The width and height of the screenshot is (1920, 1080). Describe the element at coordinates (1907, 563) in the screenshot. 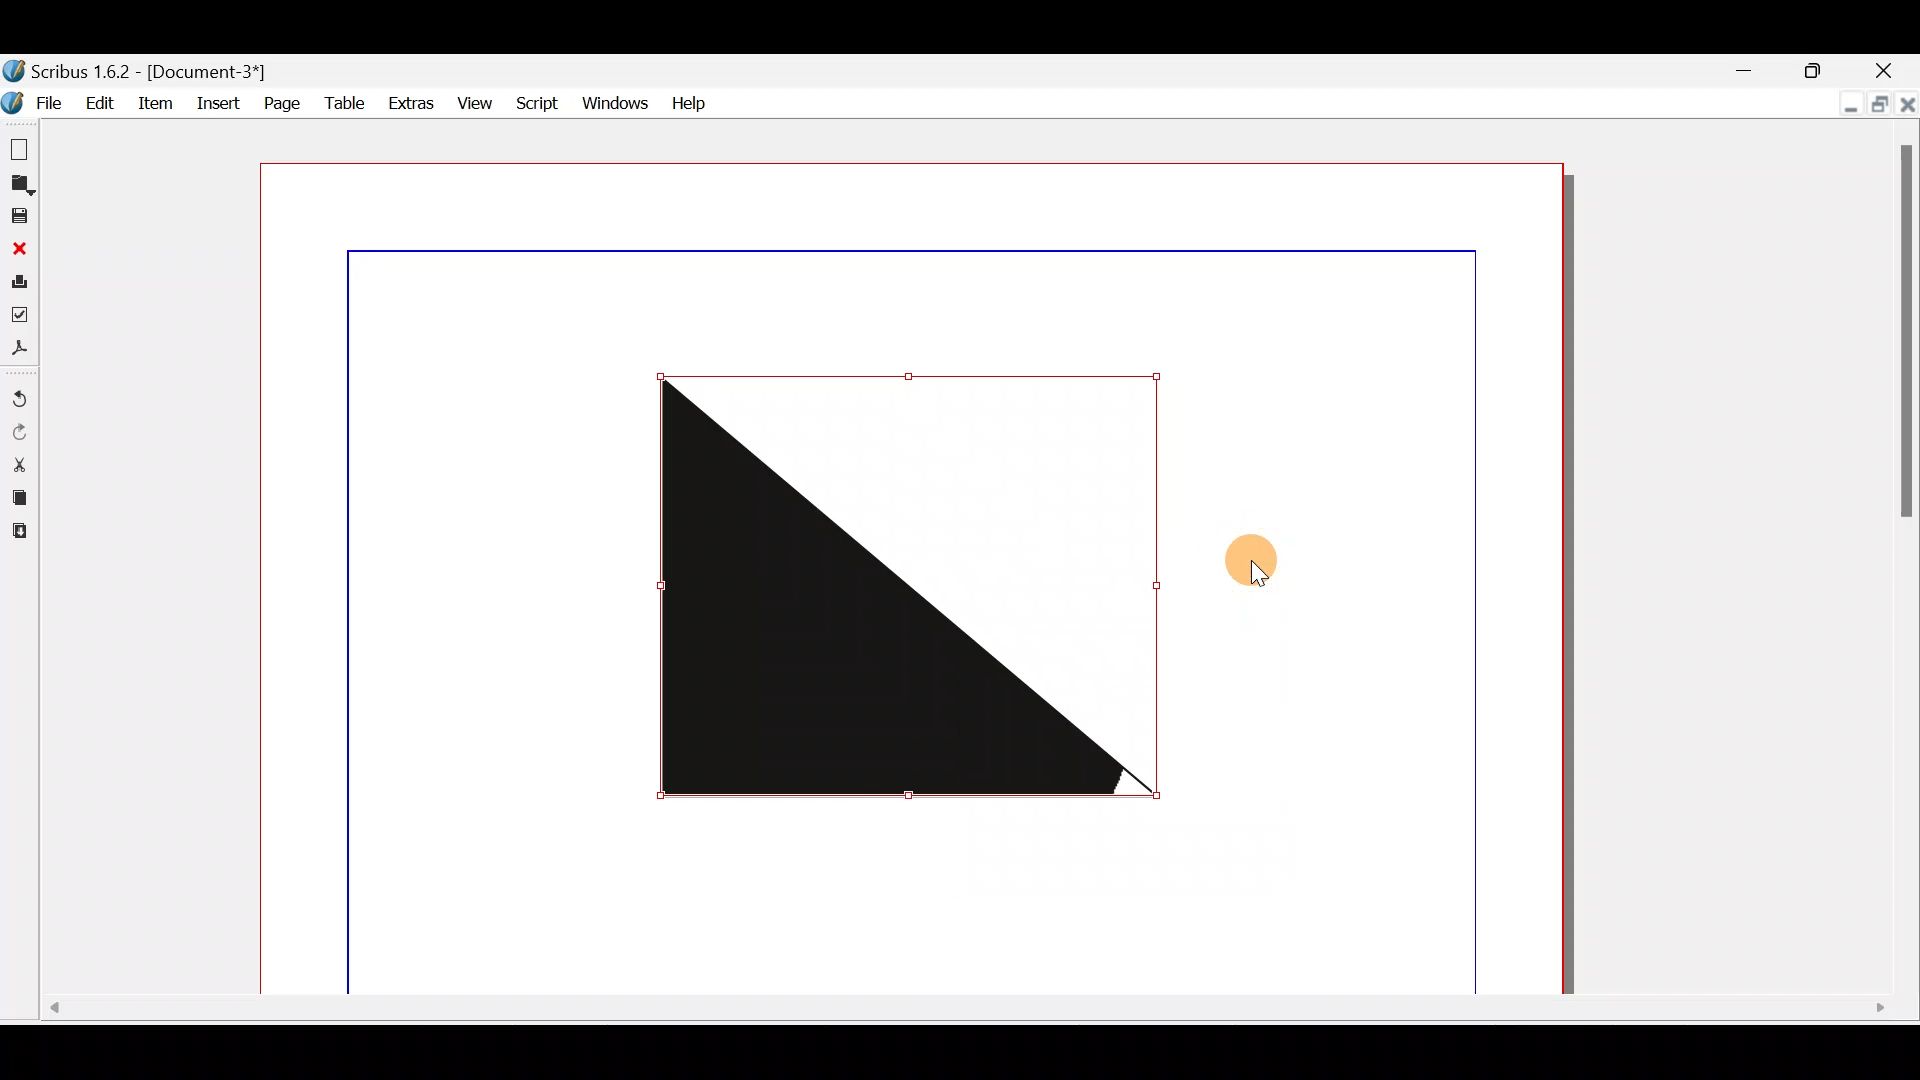

I see `Scroll bar` at that location.